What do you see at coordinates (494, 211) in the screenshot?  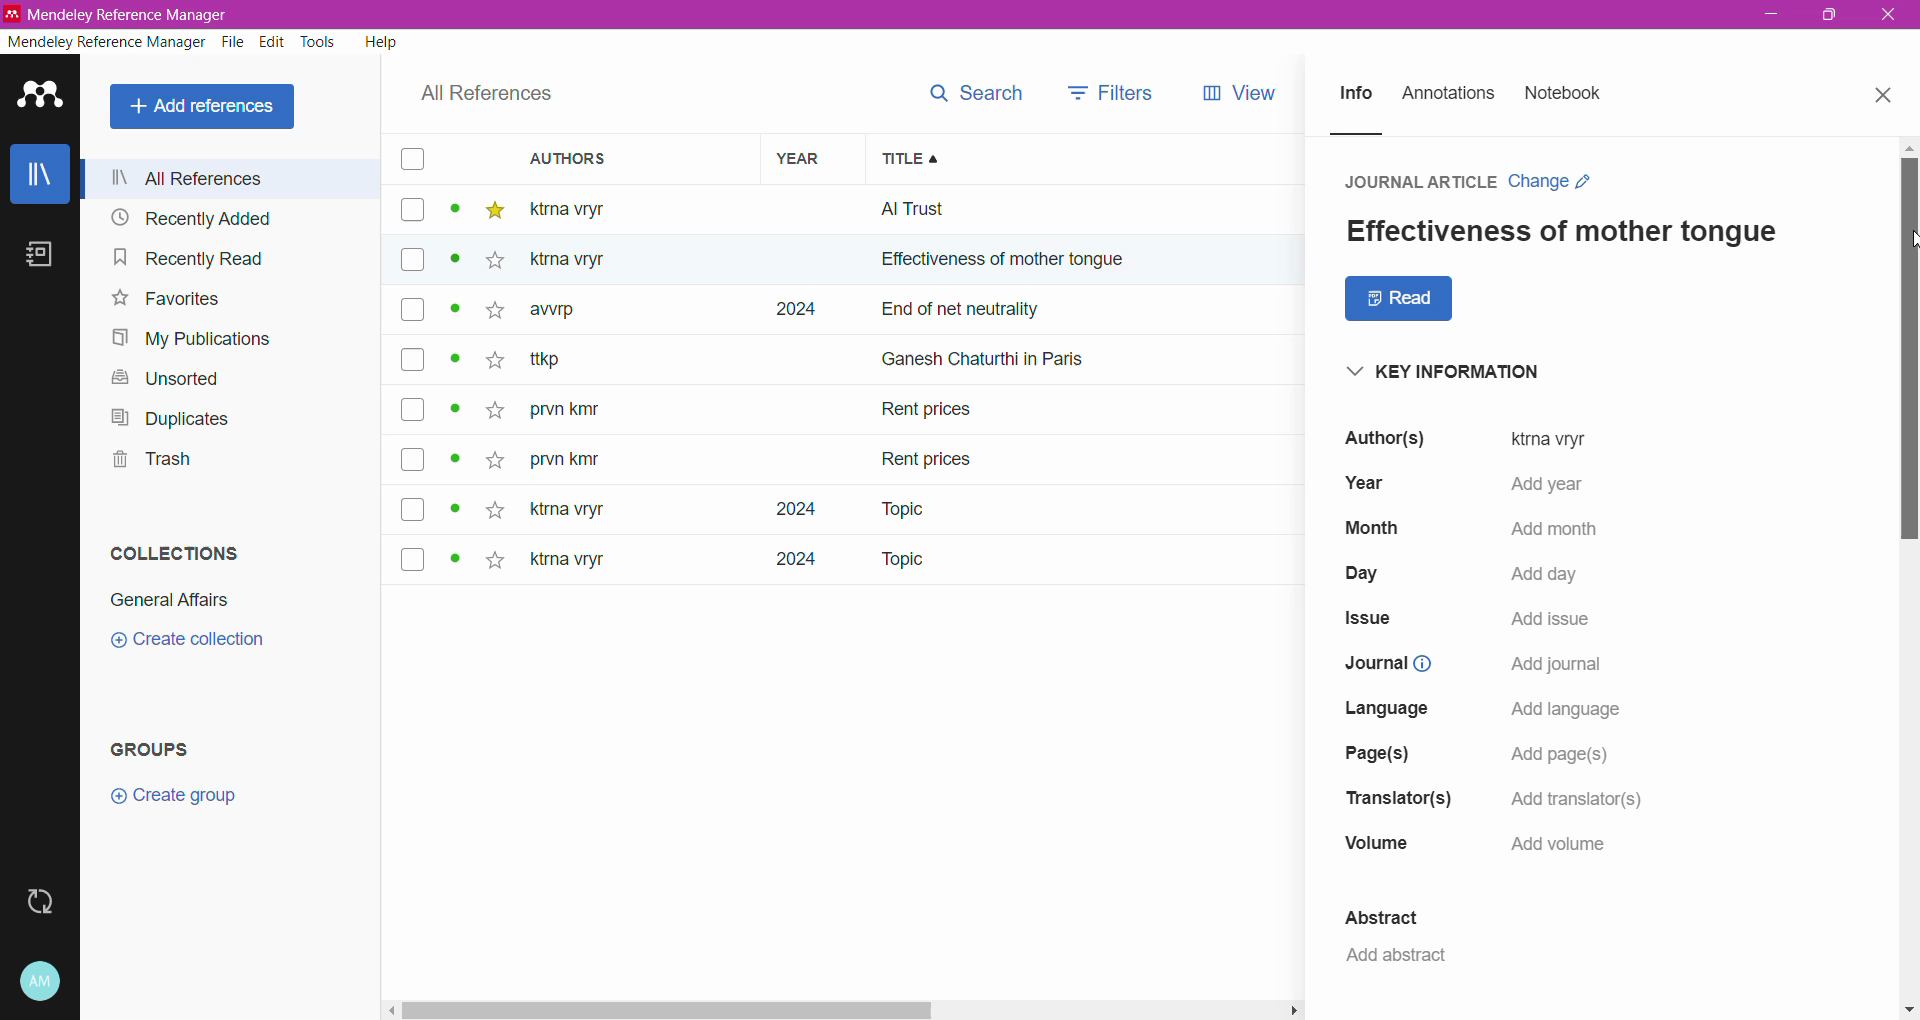 I see `star` at bounding box center [494, 211].